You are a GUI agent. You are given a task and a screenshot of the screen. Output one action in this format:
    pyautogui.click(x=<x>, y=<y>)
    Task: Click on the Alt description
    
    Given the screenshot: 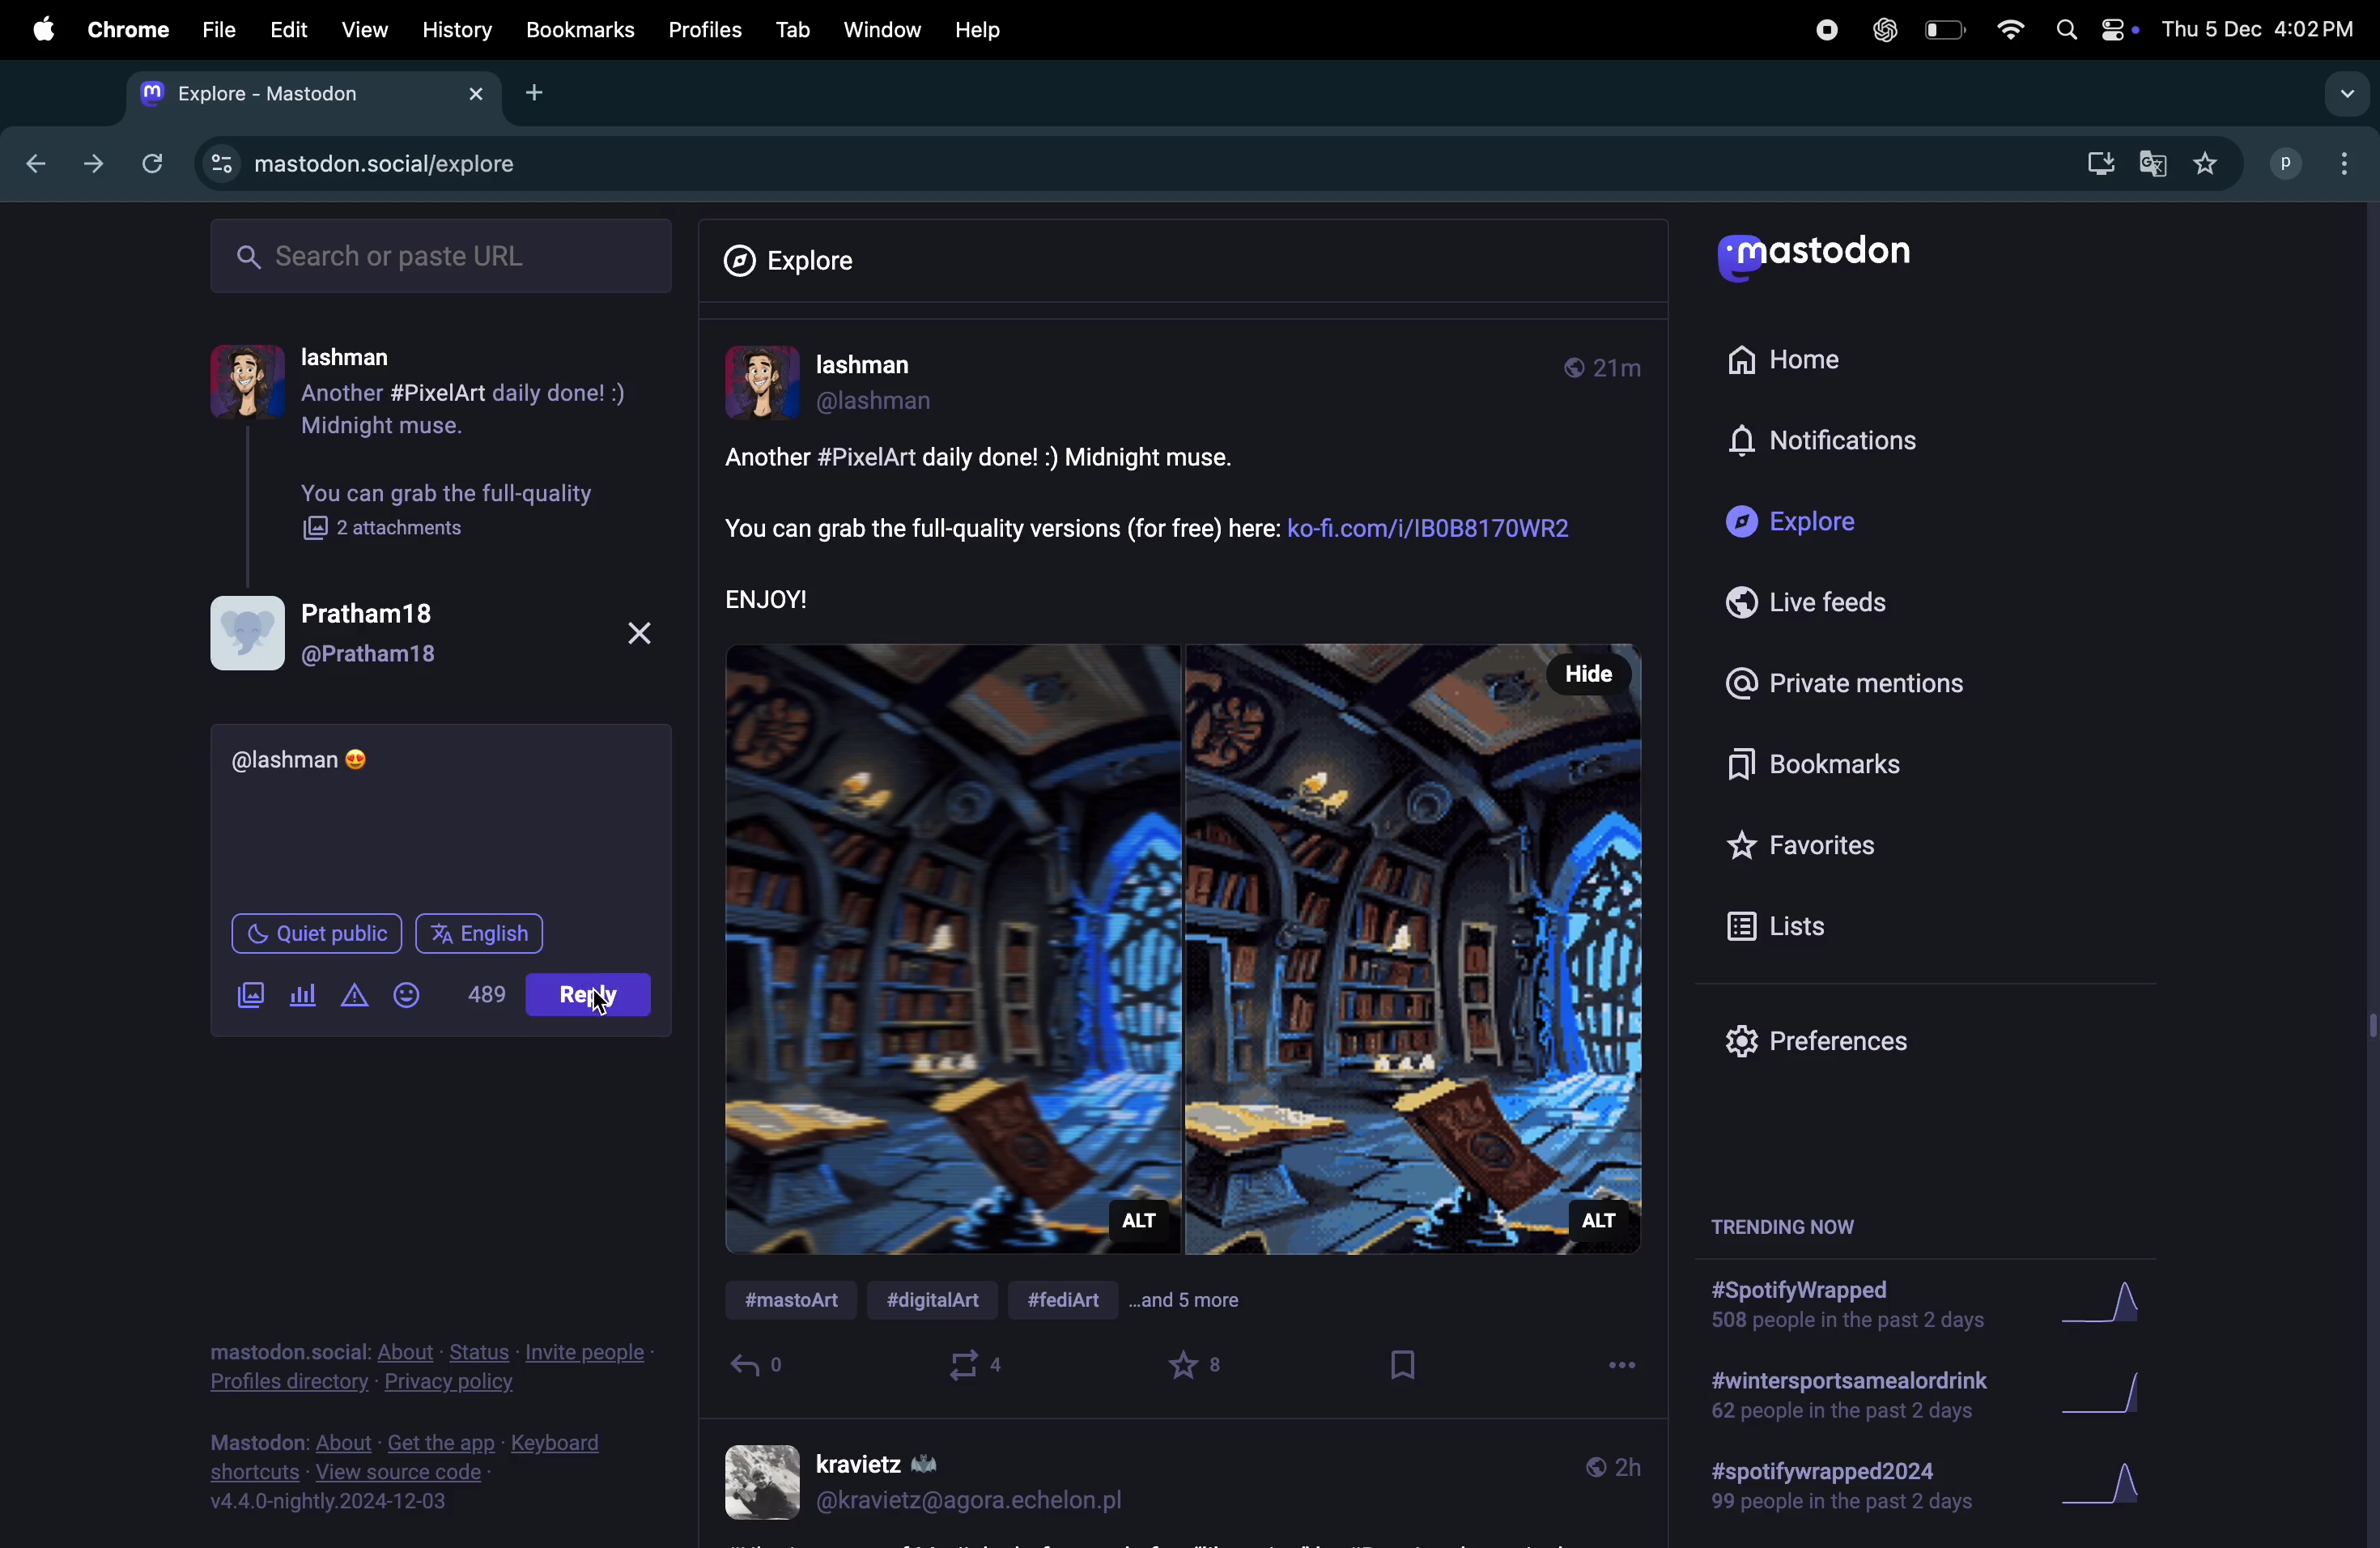 What is the action you would take?
    pyautogui.click(x=1141, y=1225)
    